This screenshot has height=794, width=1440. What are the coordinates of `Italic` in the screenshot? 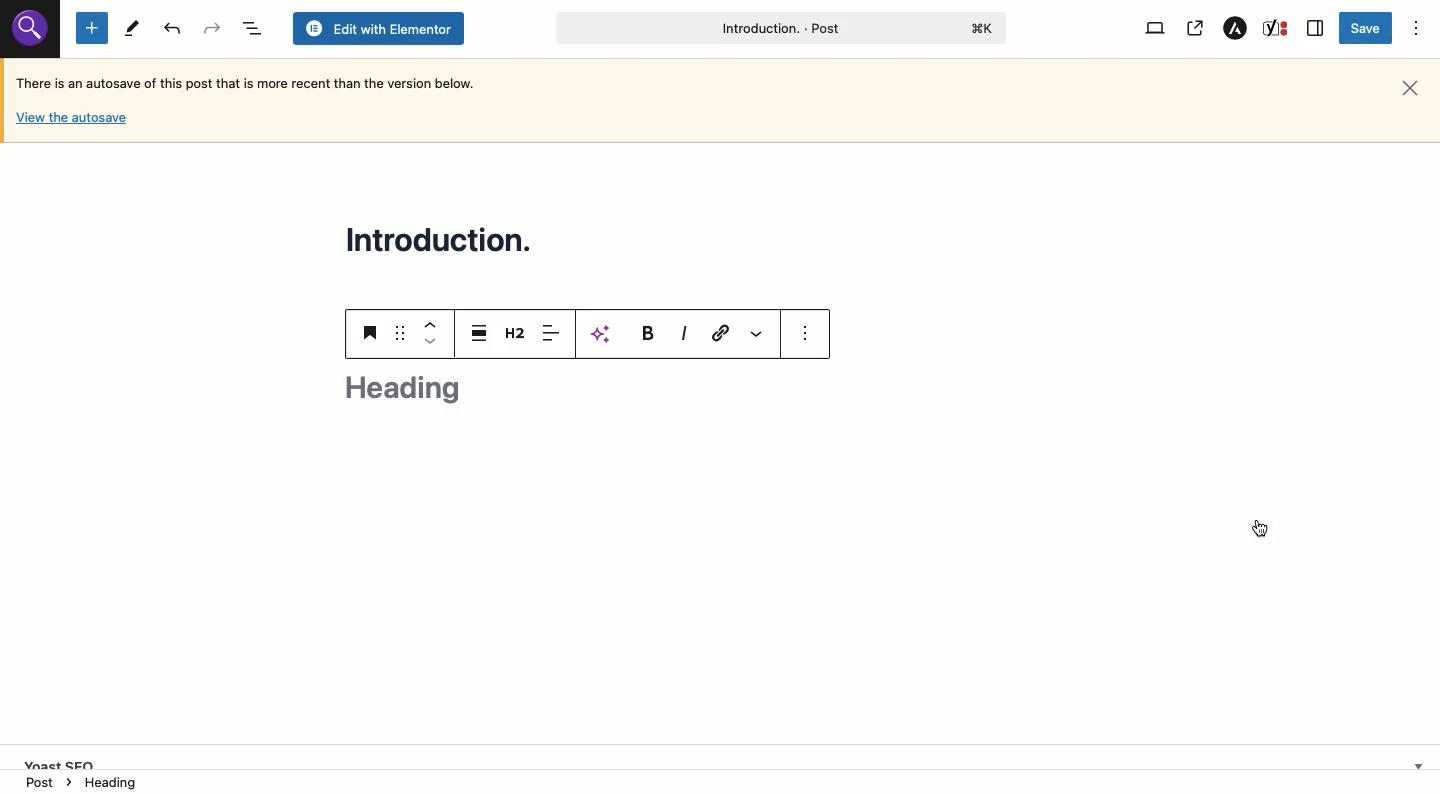 It's located at (684, 334).